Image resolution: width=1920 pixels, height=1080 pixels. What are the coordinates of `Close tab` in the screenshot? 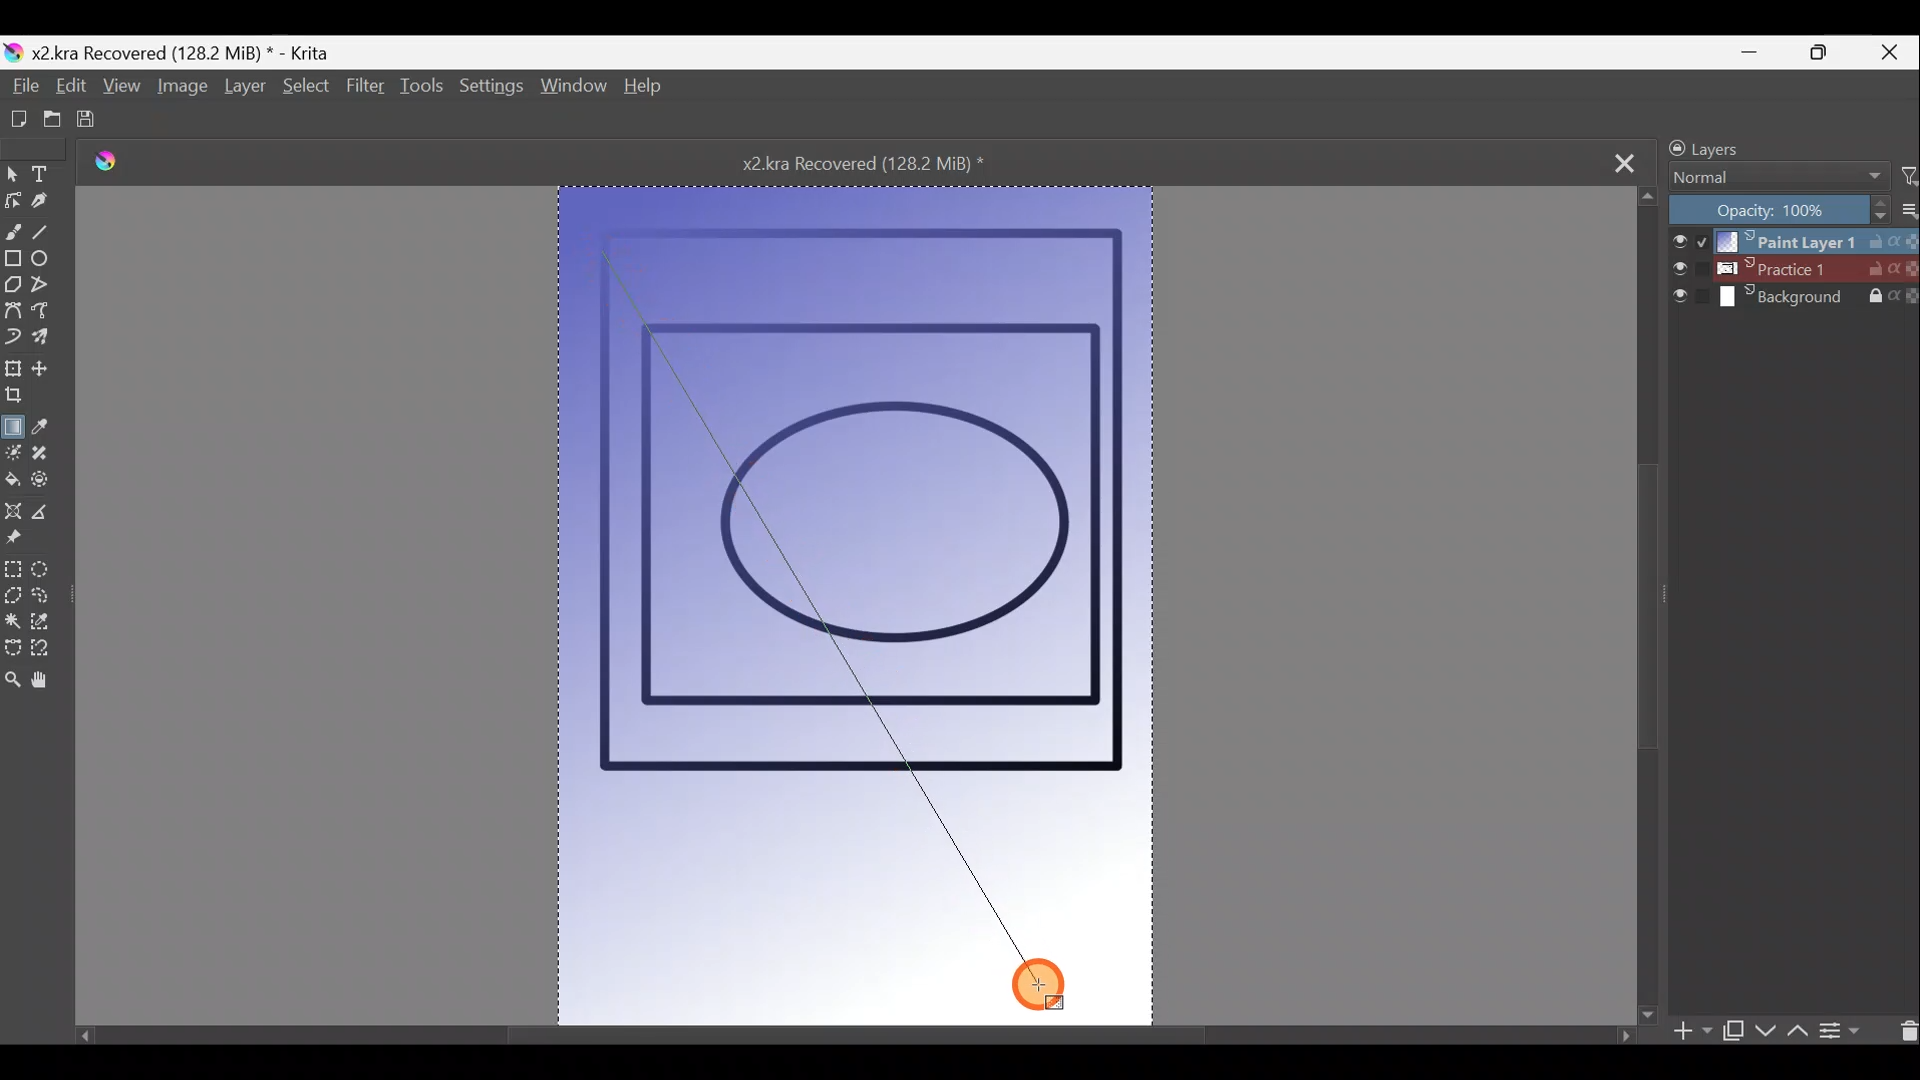 It's located at (1625, 161).